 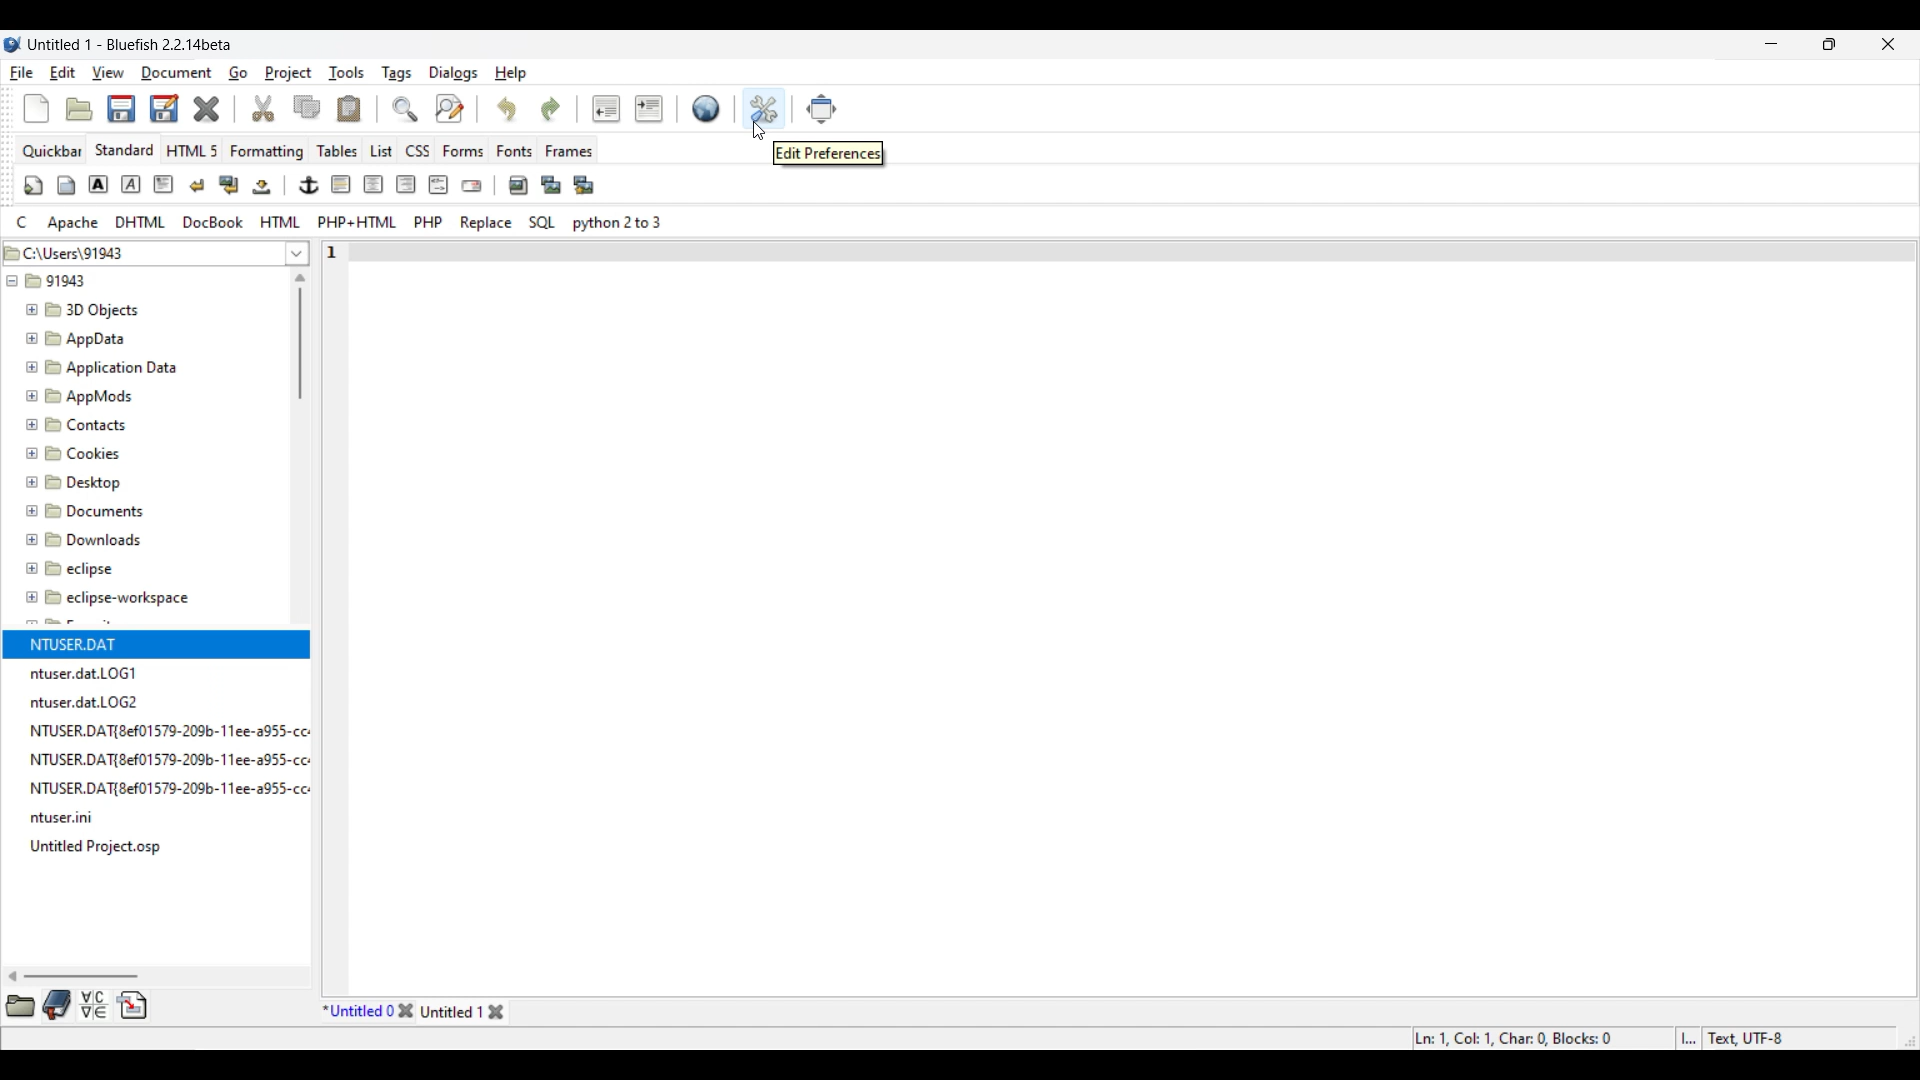 I want to click on Search and replace, so click(x=427, y=108).